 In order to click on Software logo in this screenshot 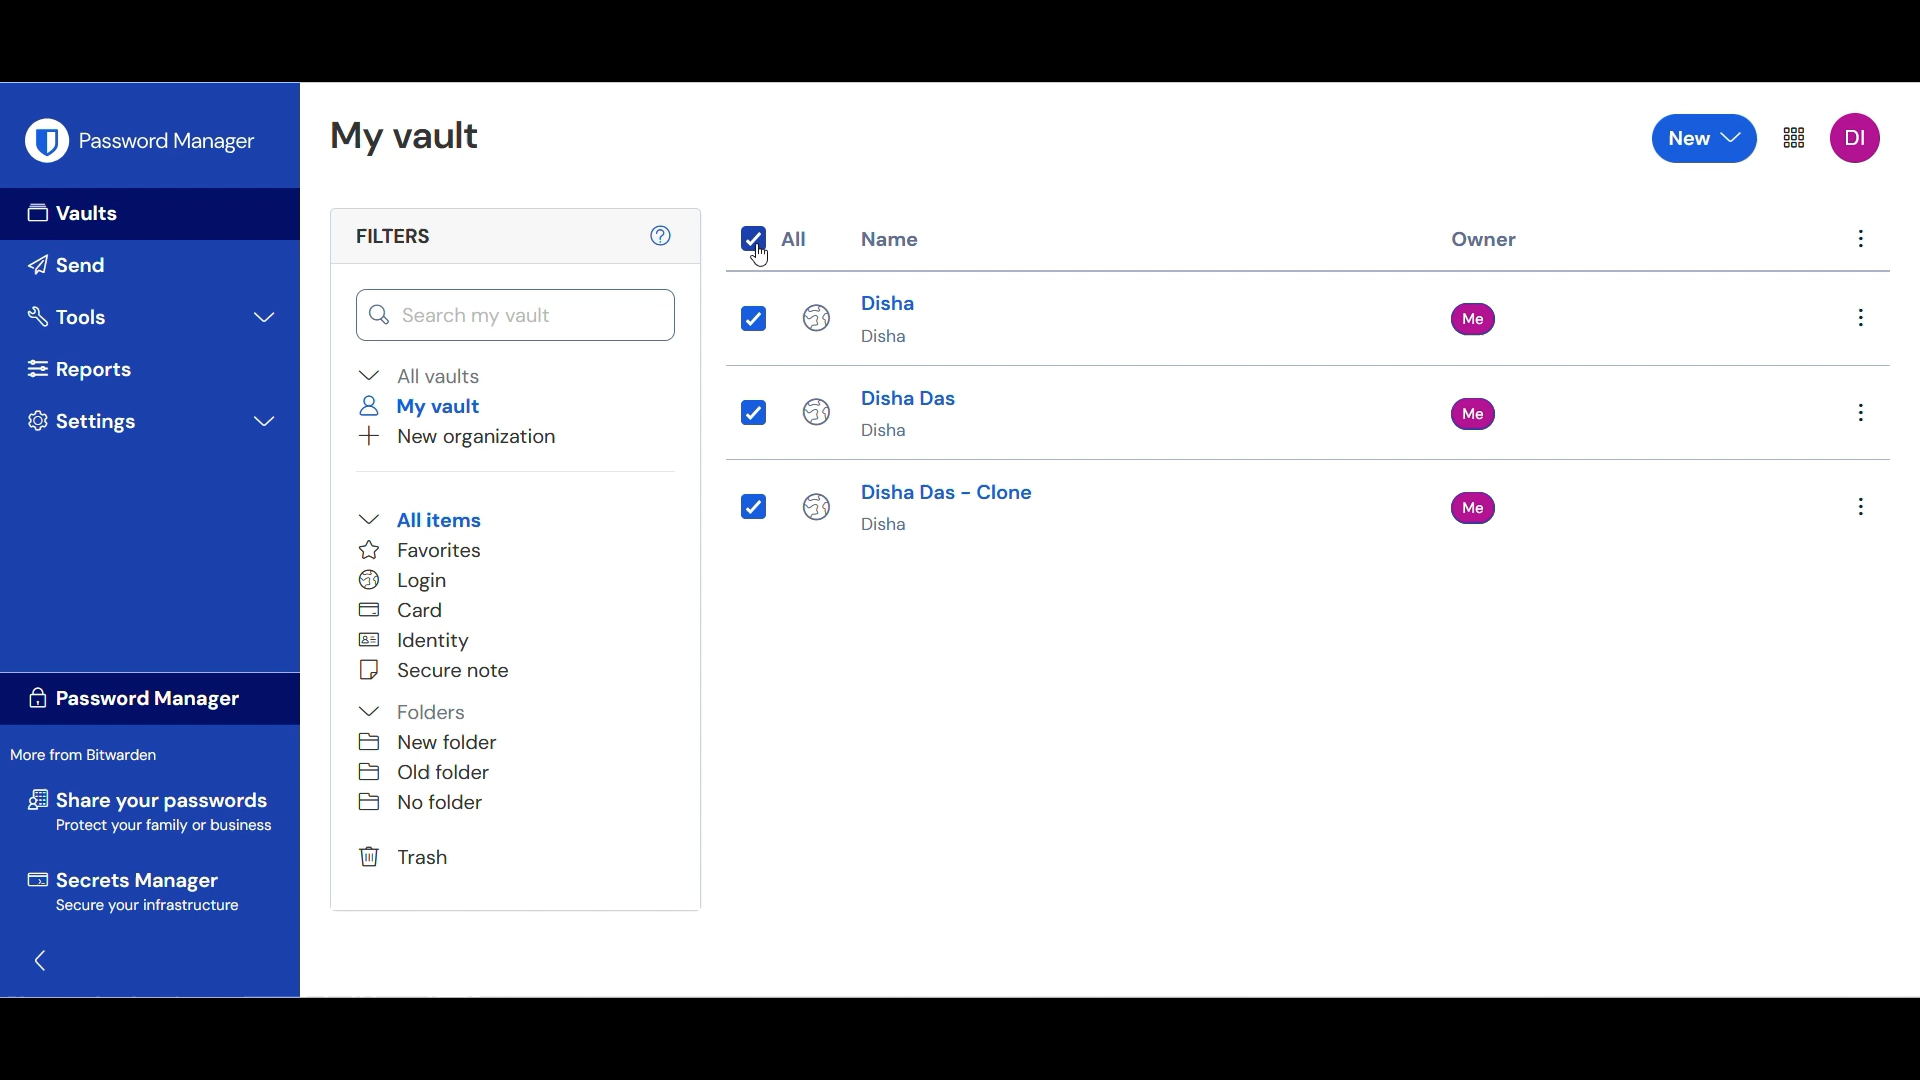, I will do `click(46, 139)`.